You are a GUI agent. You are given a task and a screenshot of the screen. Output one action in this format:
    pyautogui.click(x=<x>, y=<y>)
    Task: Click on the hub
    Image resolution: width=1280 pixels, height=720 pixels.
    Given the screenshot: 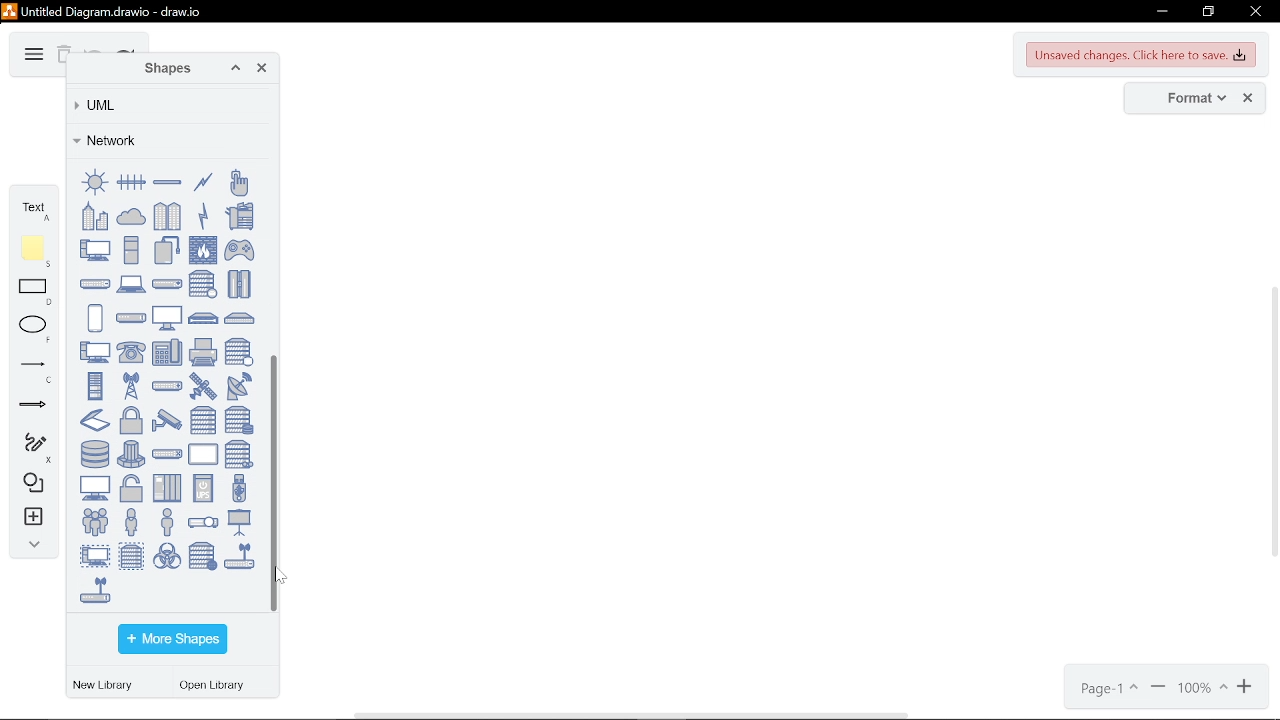 What is the action you would take?
    pyautogui.click(x=95, y=284)
    